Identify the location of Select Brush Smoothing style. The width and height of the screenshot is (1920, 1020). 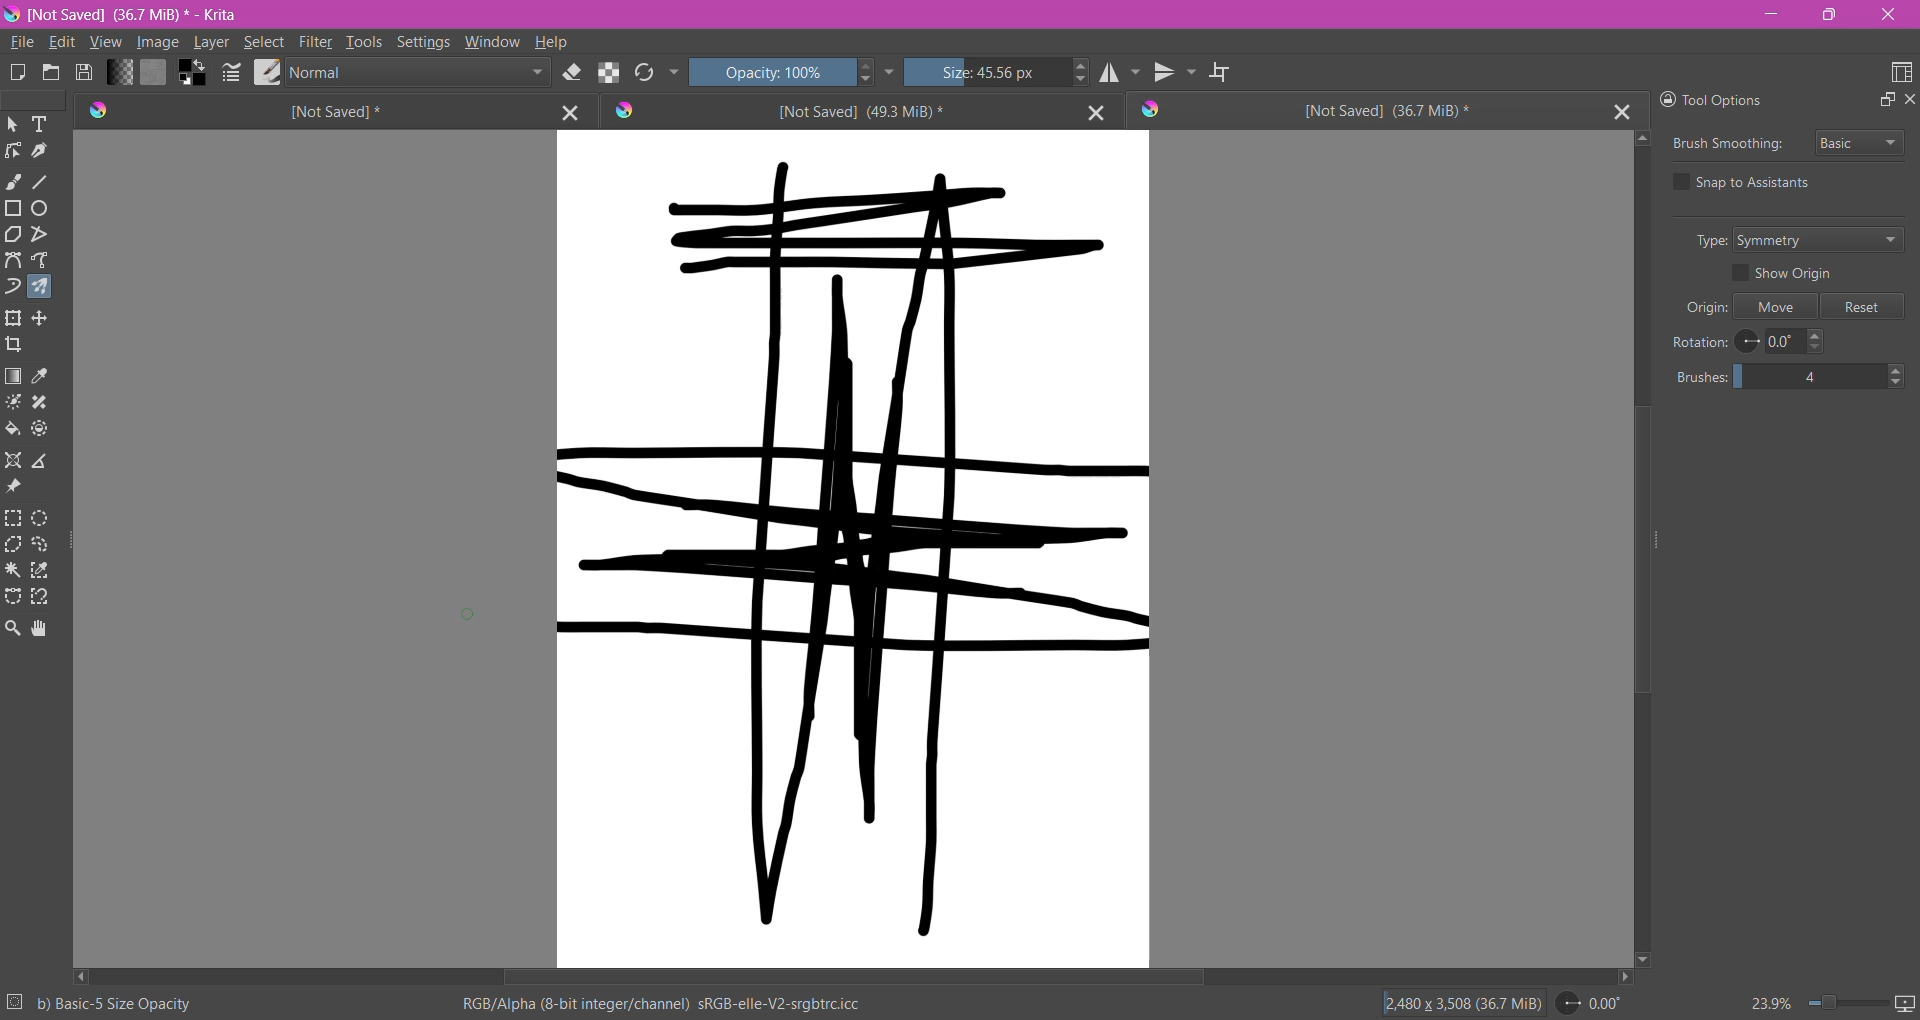
(1859, 141).